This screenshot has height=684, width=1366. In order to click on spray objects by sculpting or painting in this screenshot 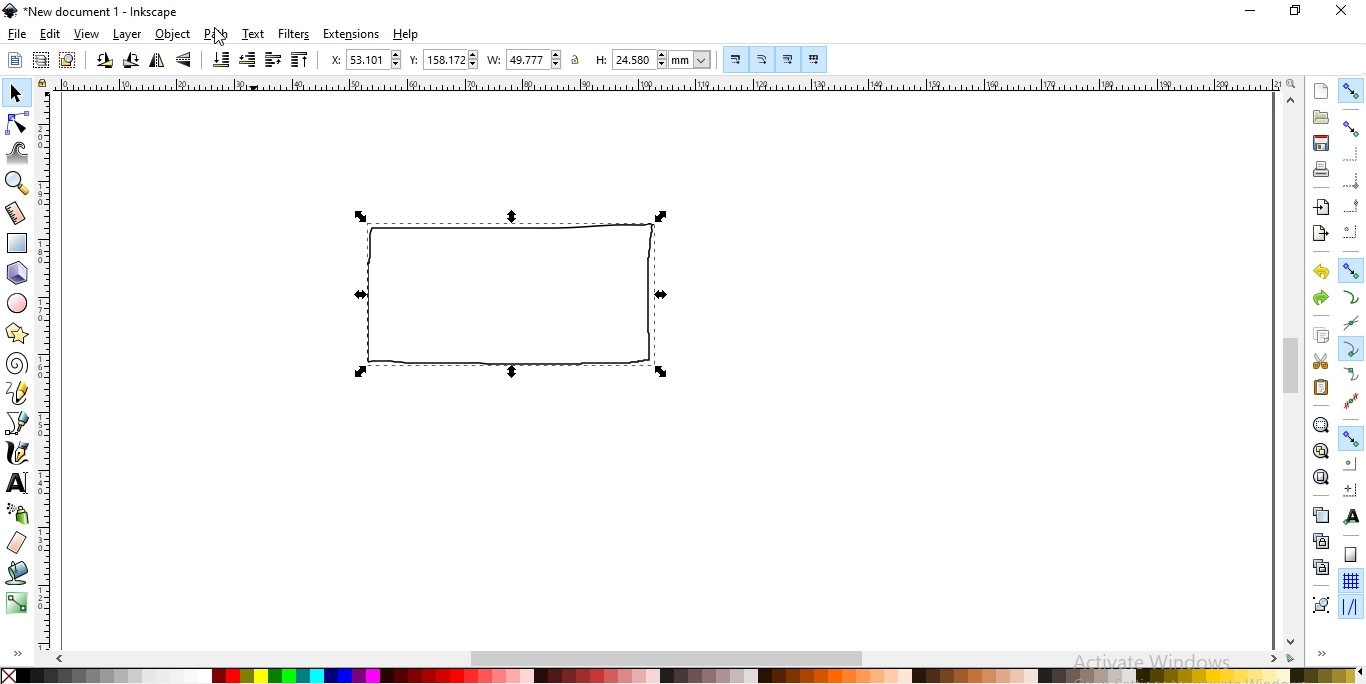, I will do `click(17, 513)`.